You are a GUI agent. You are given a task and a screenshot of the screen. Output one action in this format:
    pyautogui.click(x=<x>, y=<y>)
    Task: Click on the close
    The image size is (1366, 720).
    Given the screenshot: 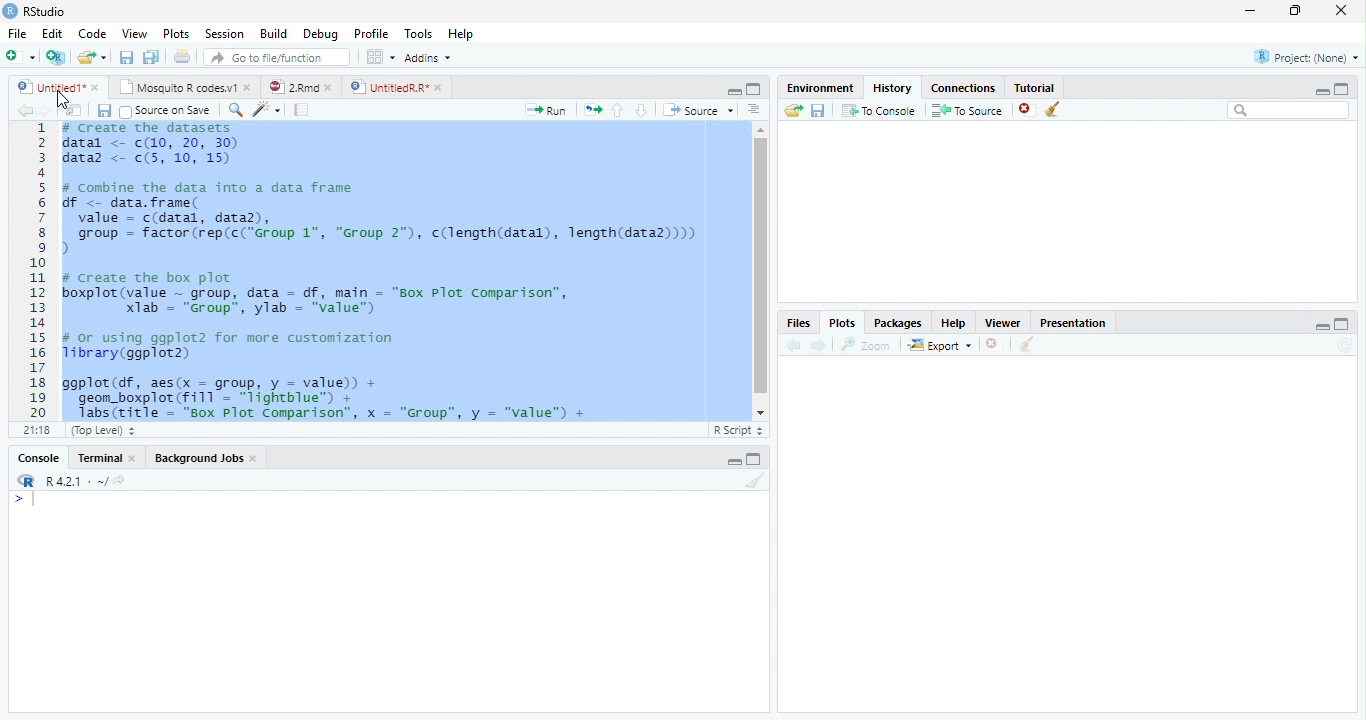 What is the action you would take?
    pyautogui.click(x=328, y=87)
    